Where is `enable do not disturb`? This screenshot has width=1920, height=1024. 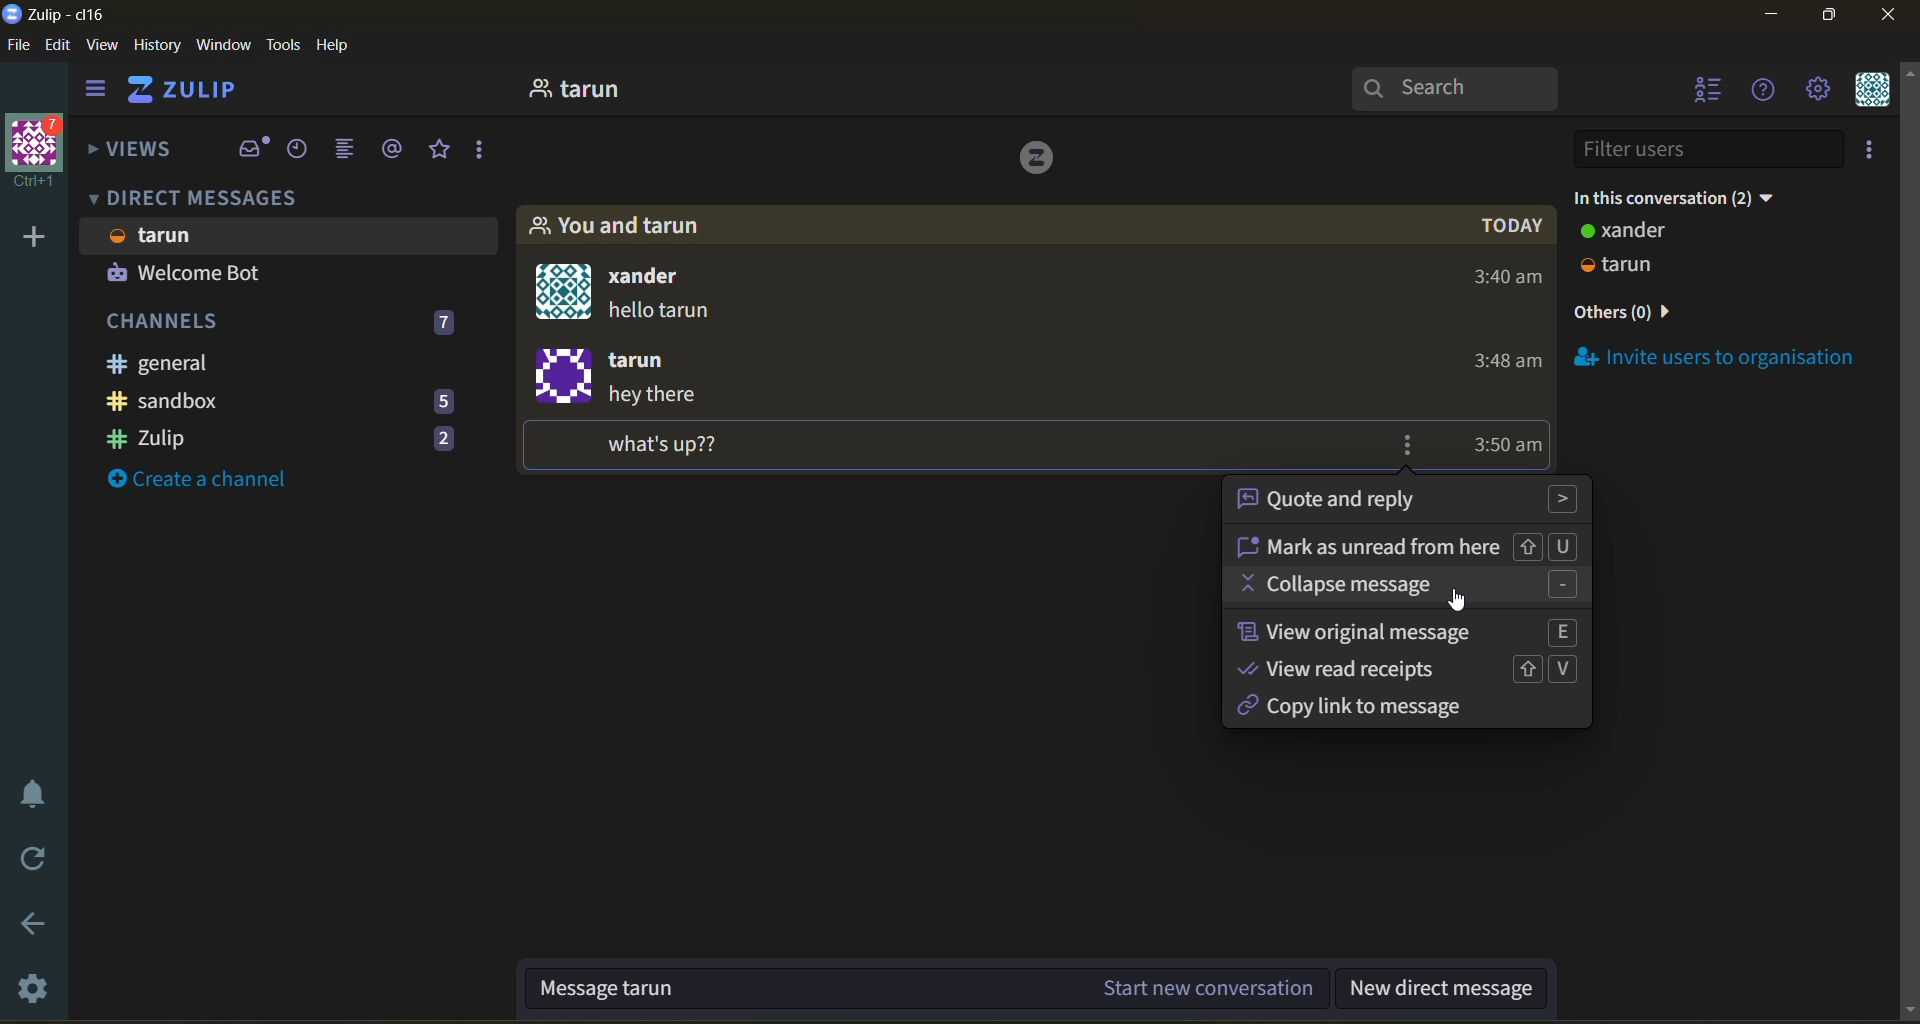
enable do not disturb is located at coordinates (30, 794).